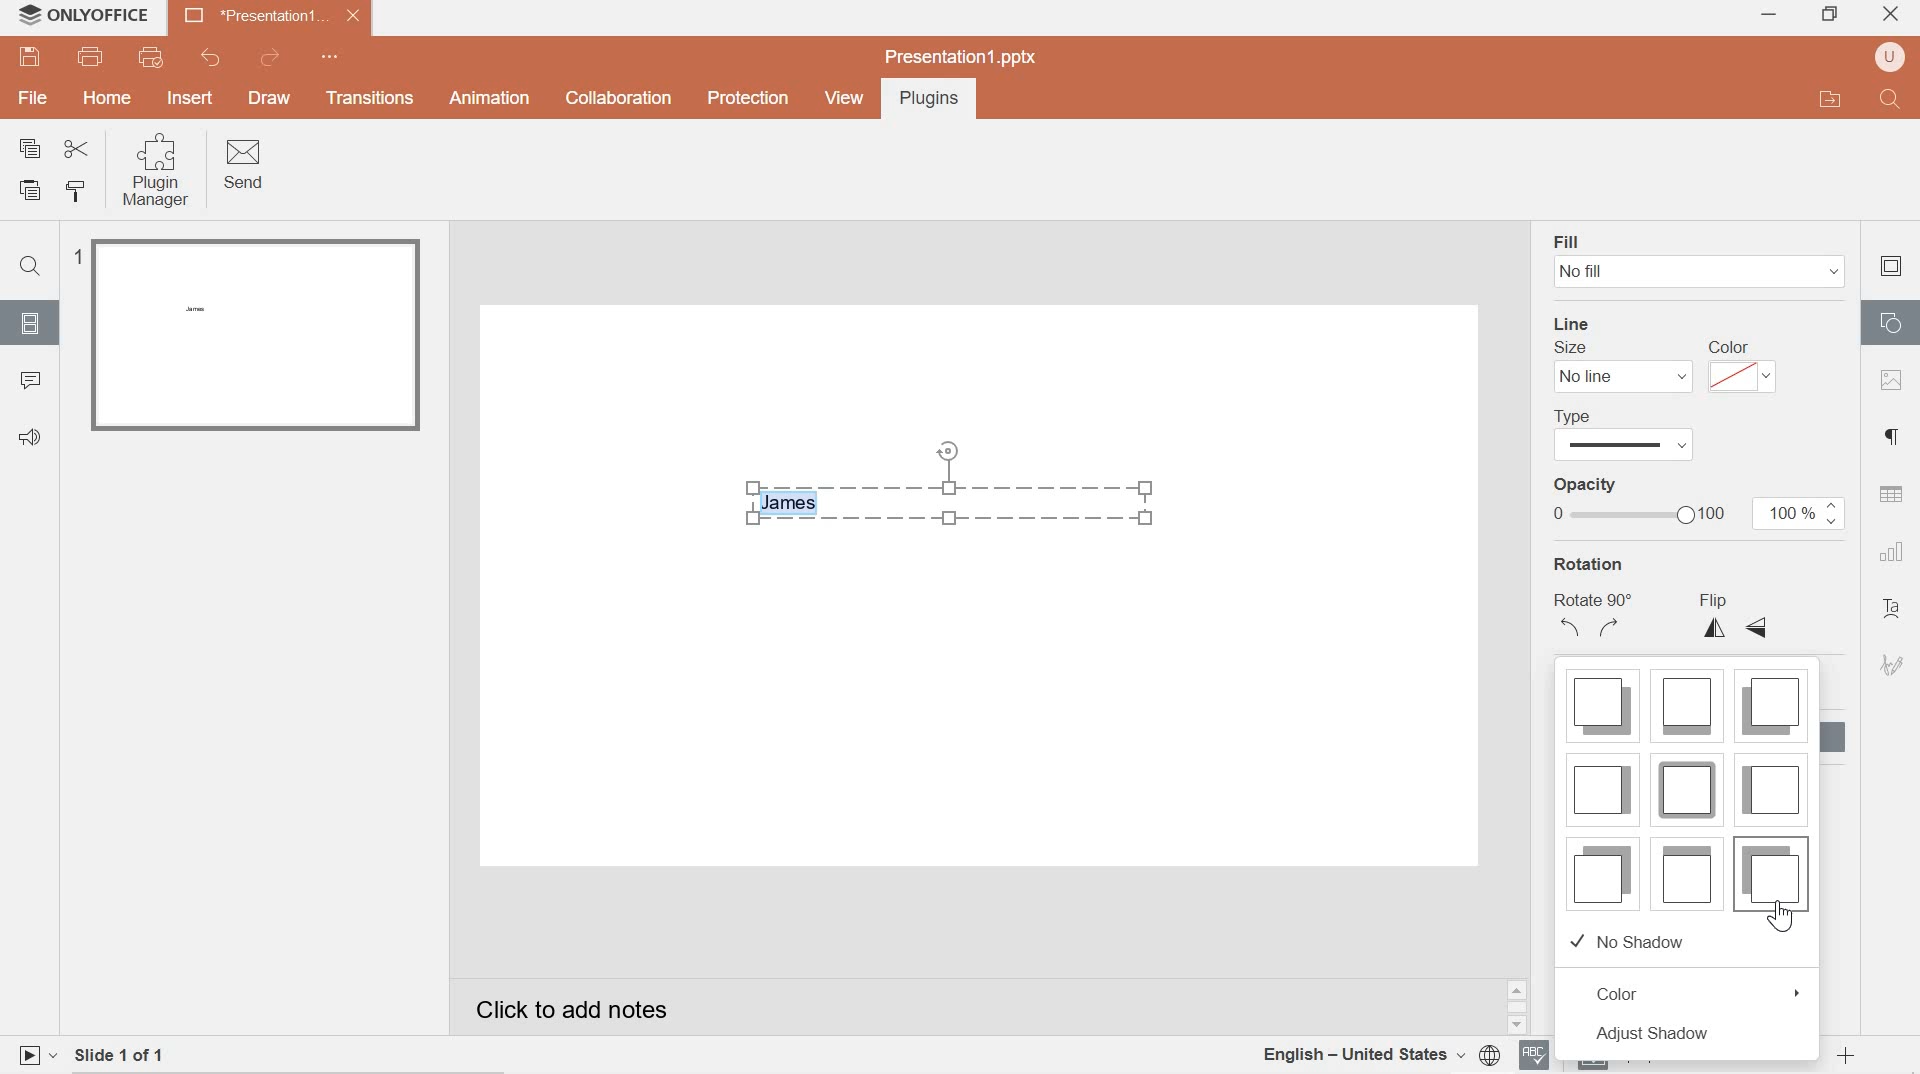  Describe the element at coordinates (1844, 1056) in the screenshot. I see `zoom in` at that location.